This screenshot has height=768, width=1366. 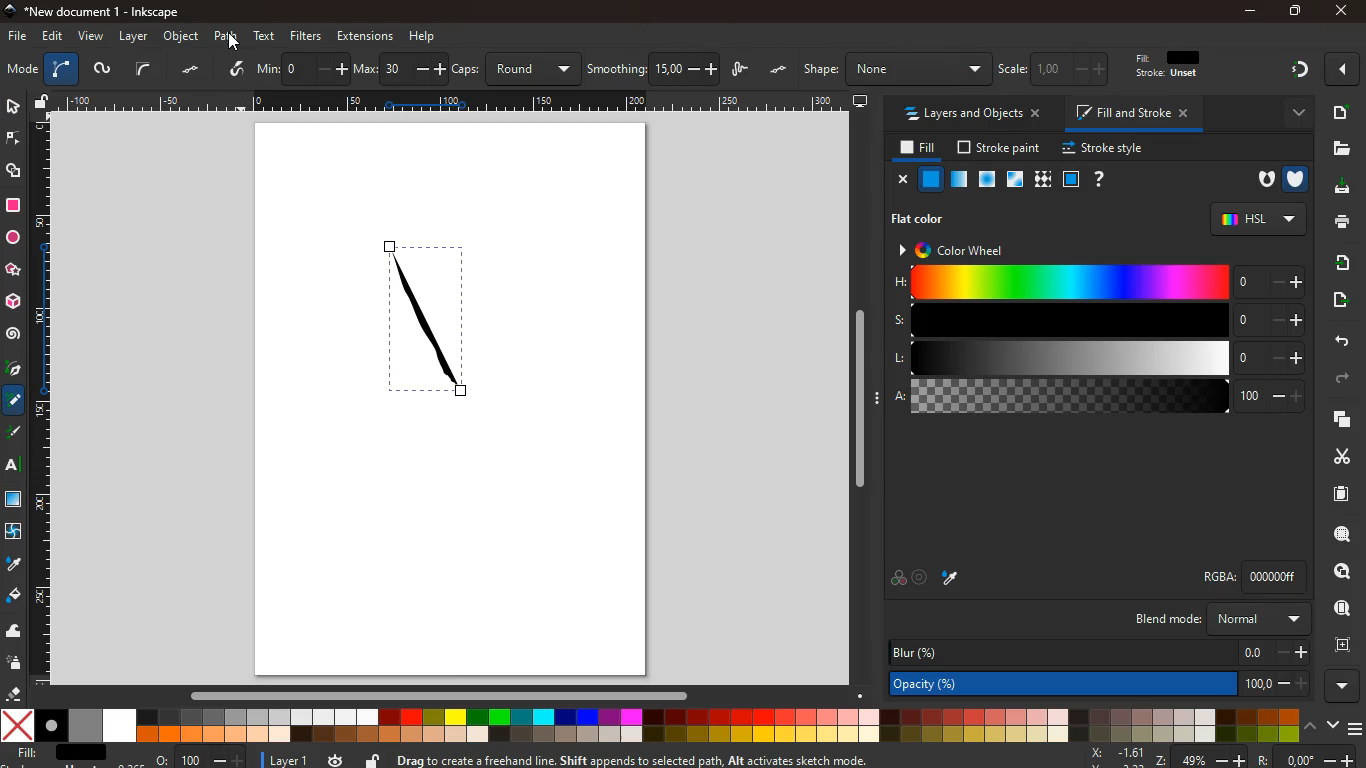 What do you see at coordinates (13, 208) in the screenshot?
I see `square` at bounding box center [13, 208].